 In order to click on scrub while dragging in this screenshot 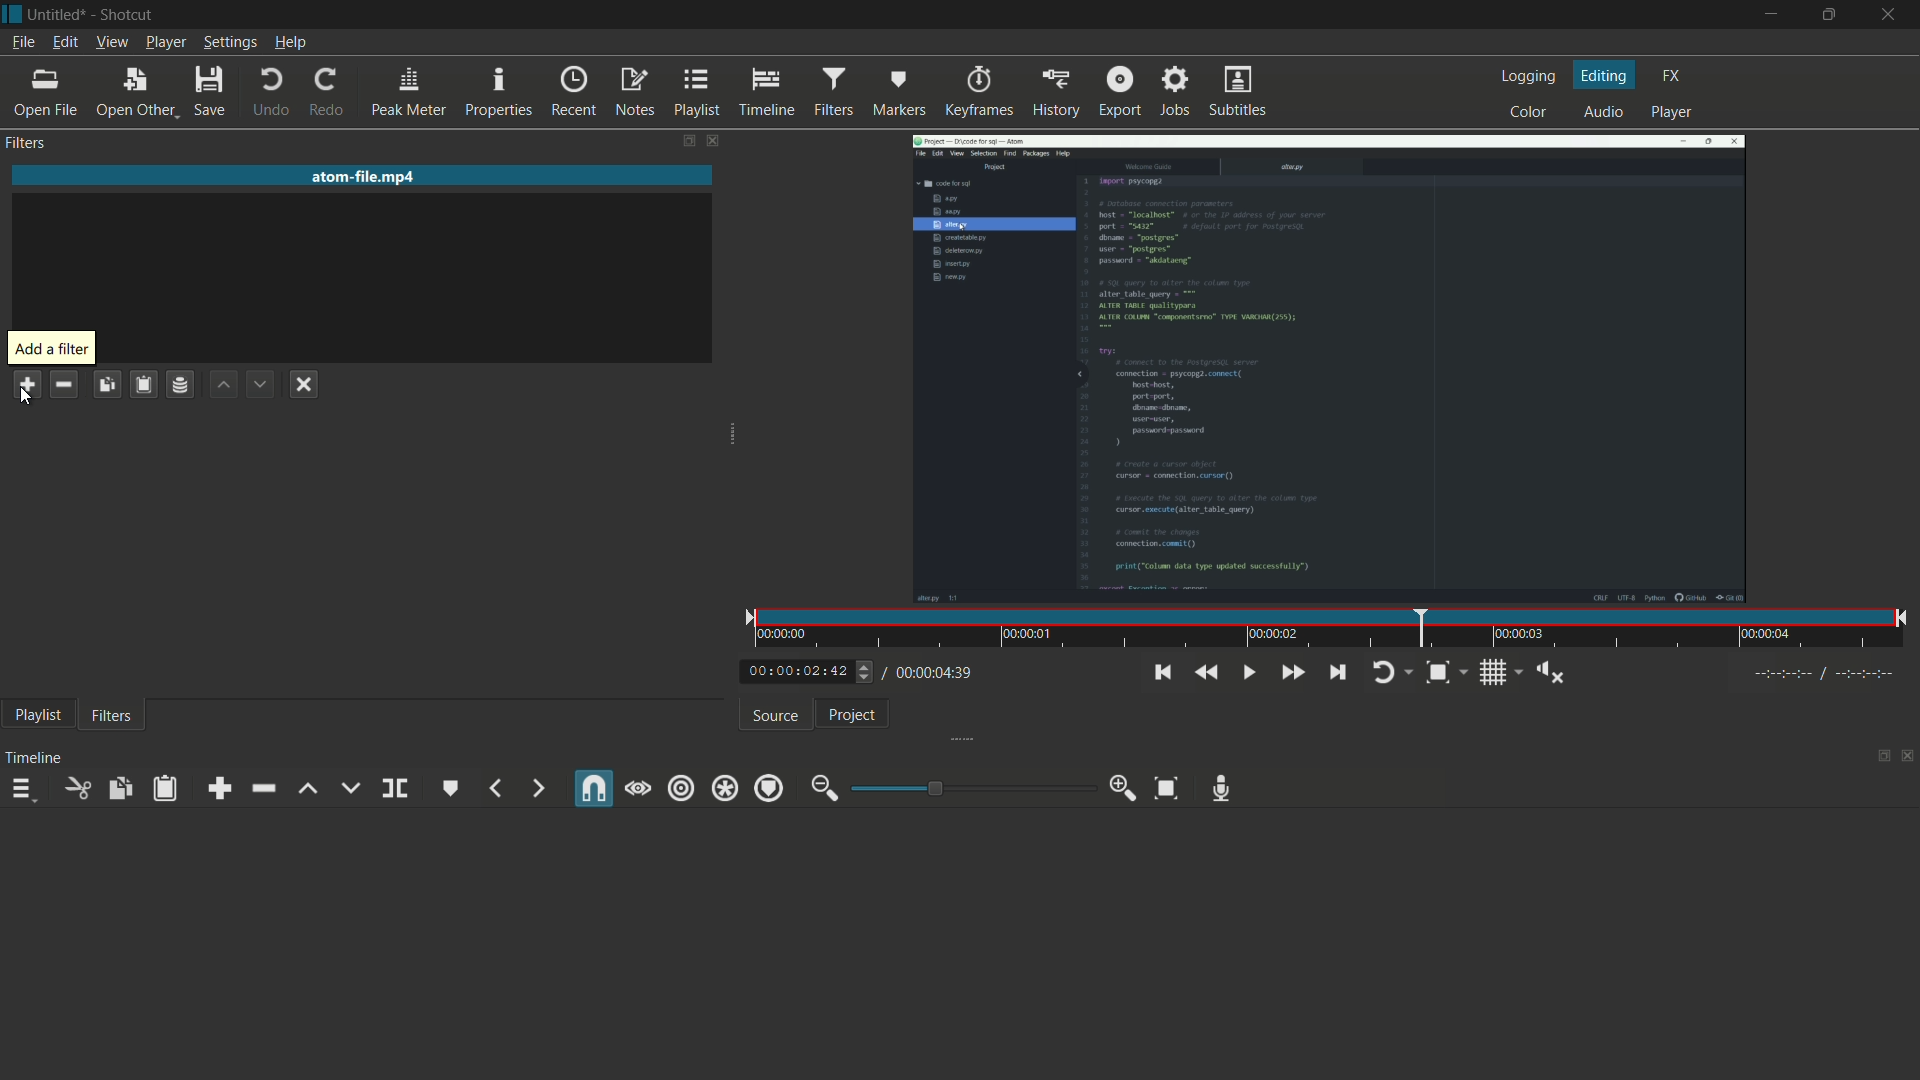, I will do `click(638, 789)`.